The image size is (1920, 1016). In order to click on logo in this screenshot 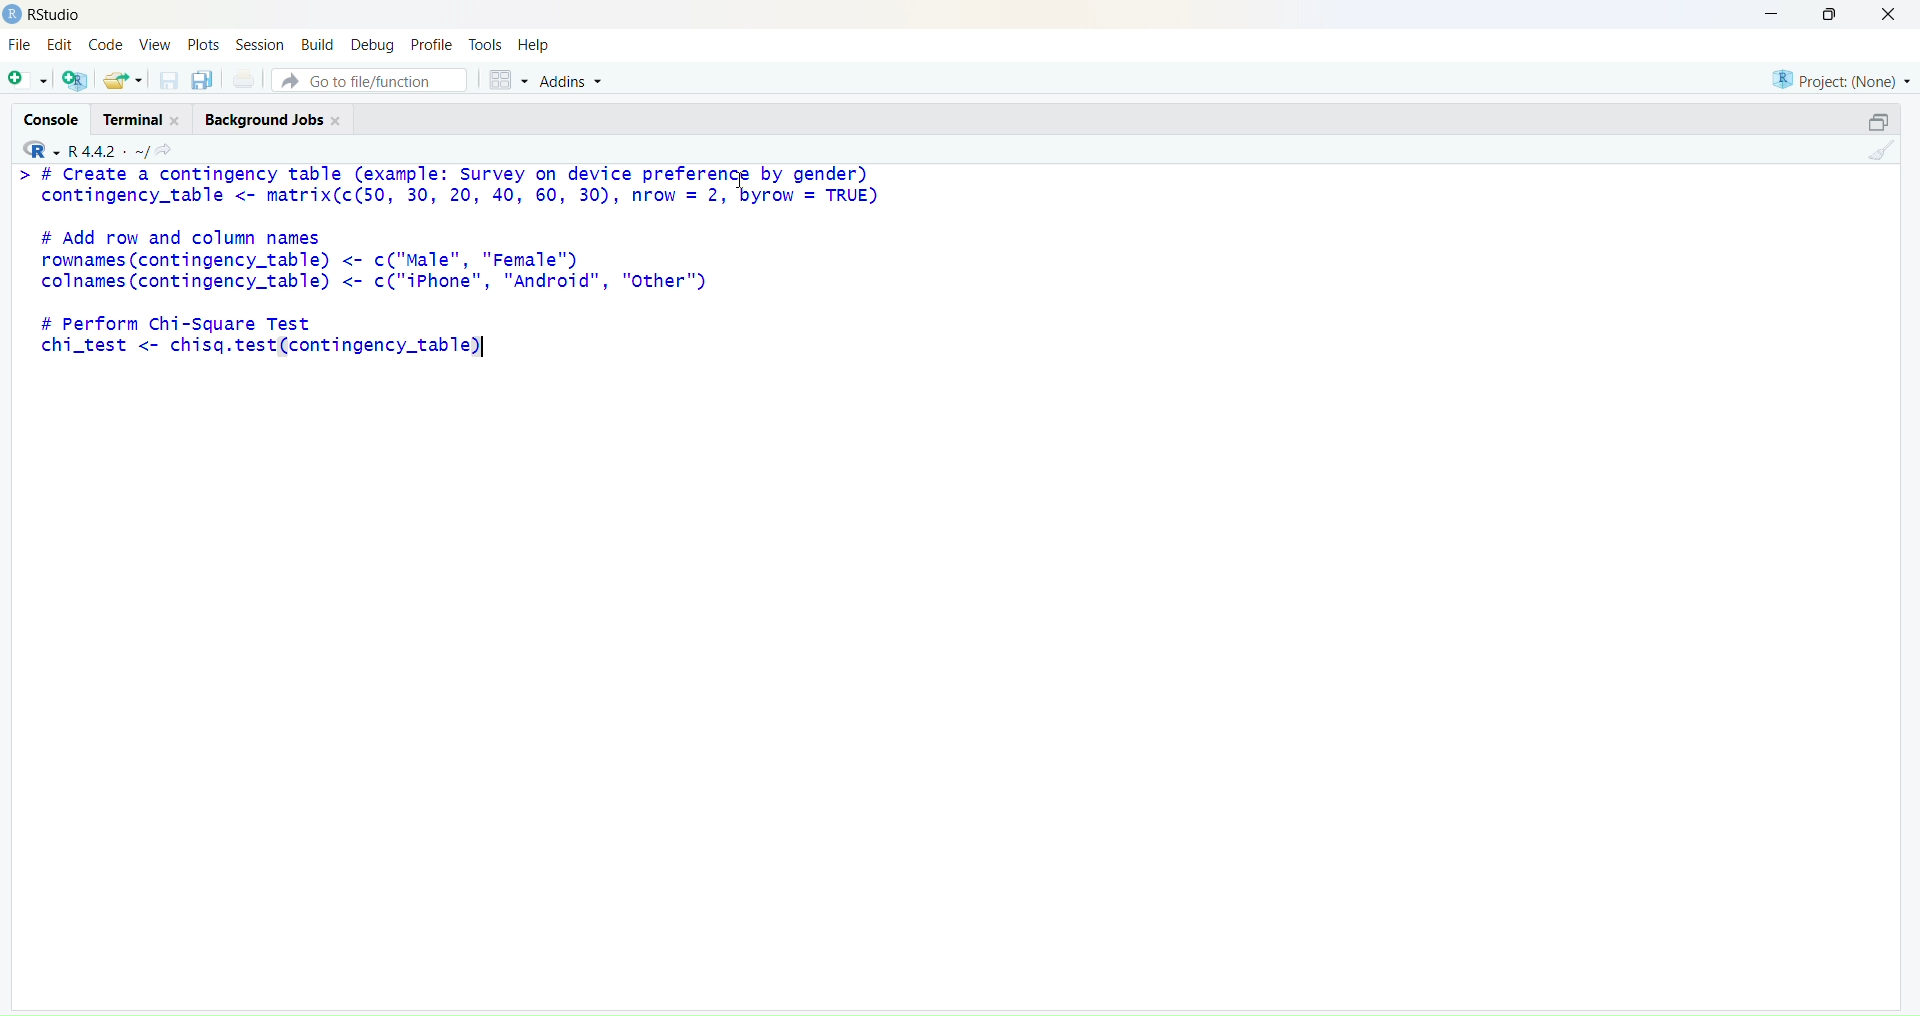, I will do `click(14, 15)`.